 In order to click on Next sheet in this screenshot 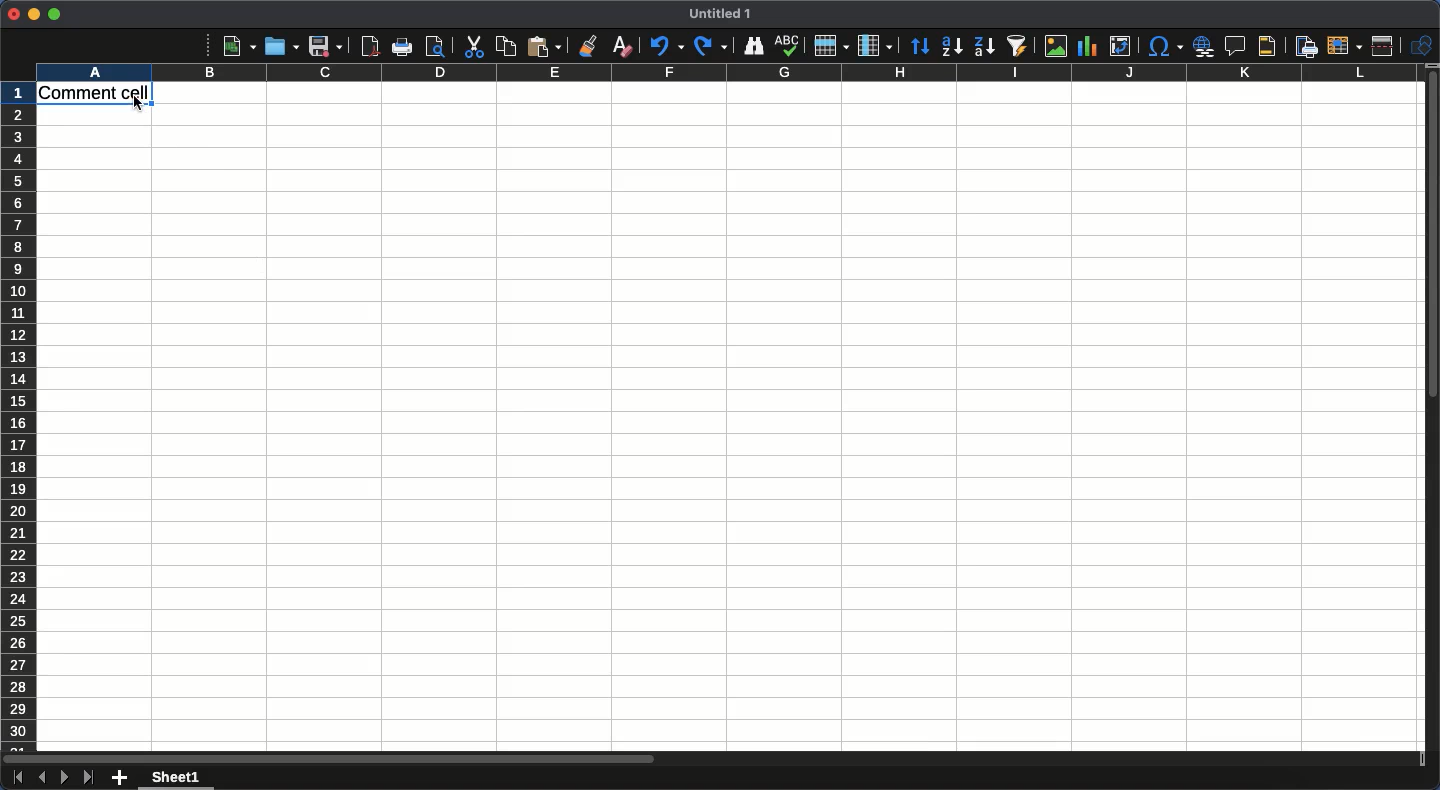, I will do `click(65, 776)`.